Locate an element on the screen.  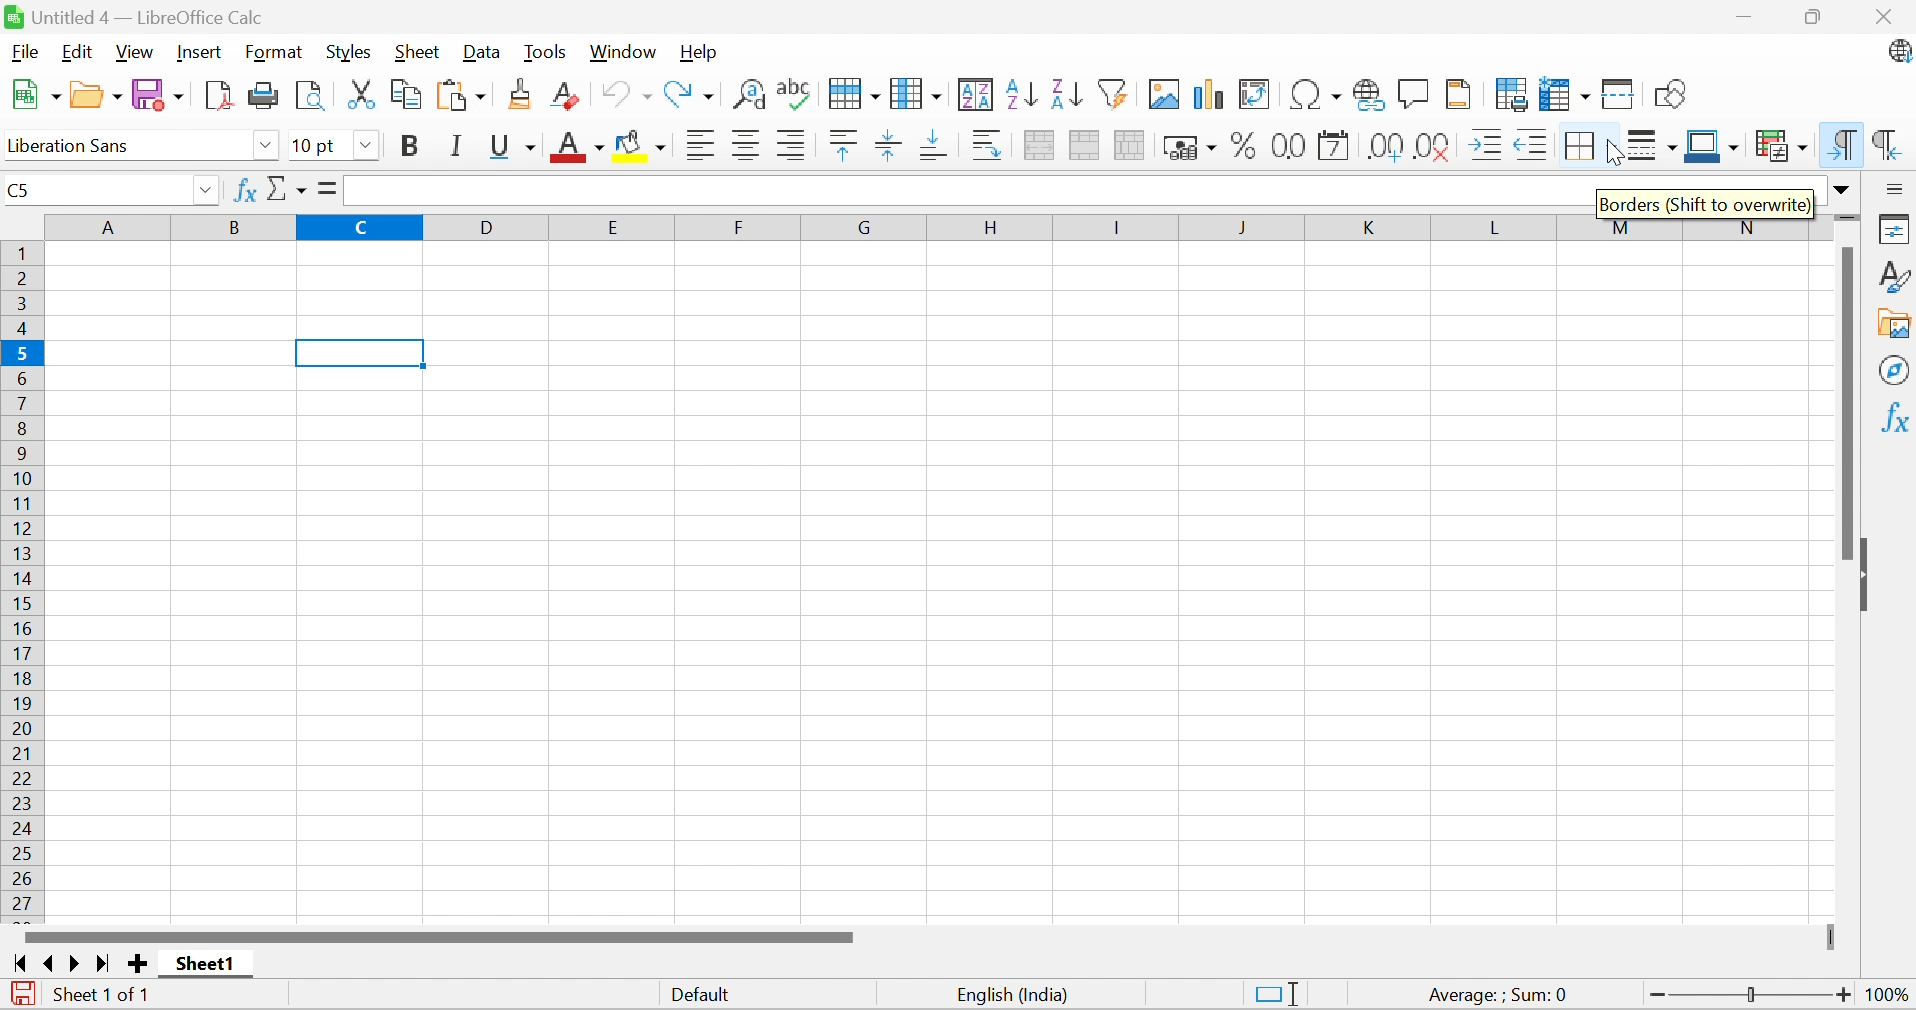
Drop down is located at coordinates (368, 146).